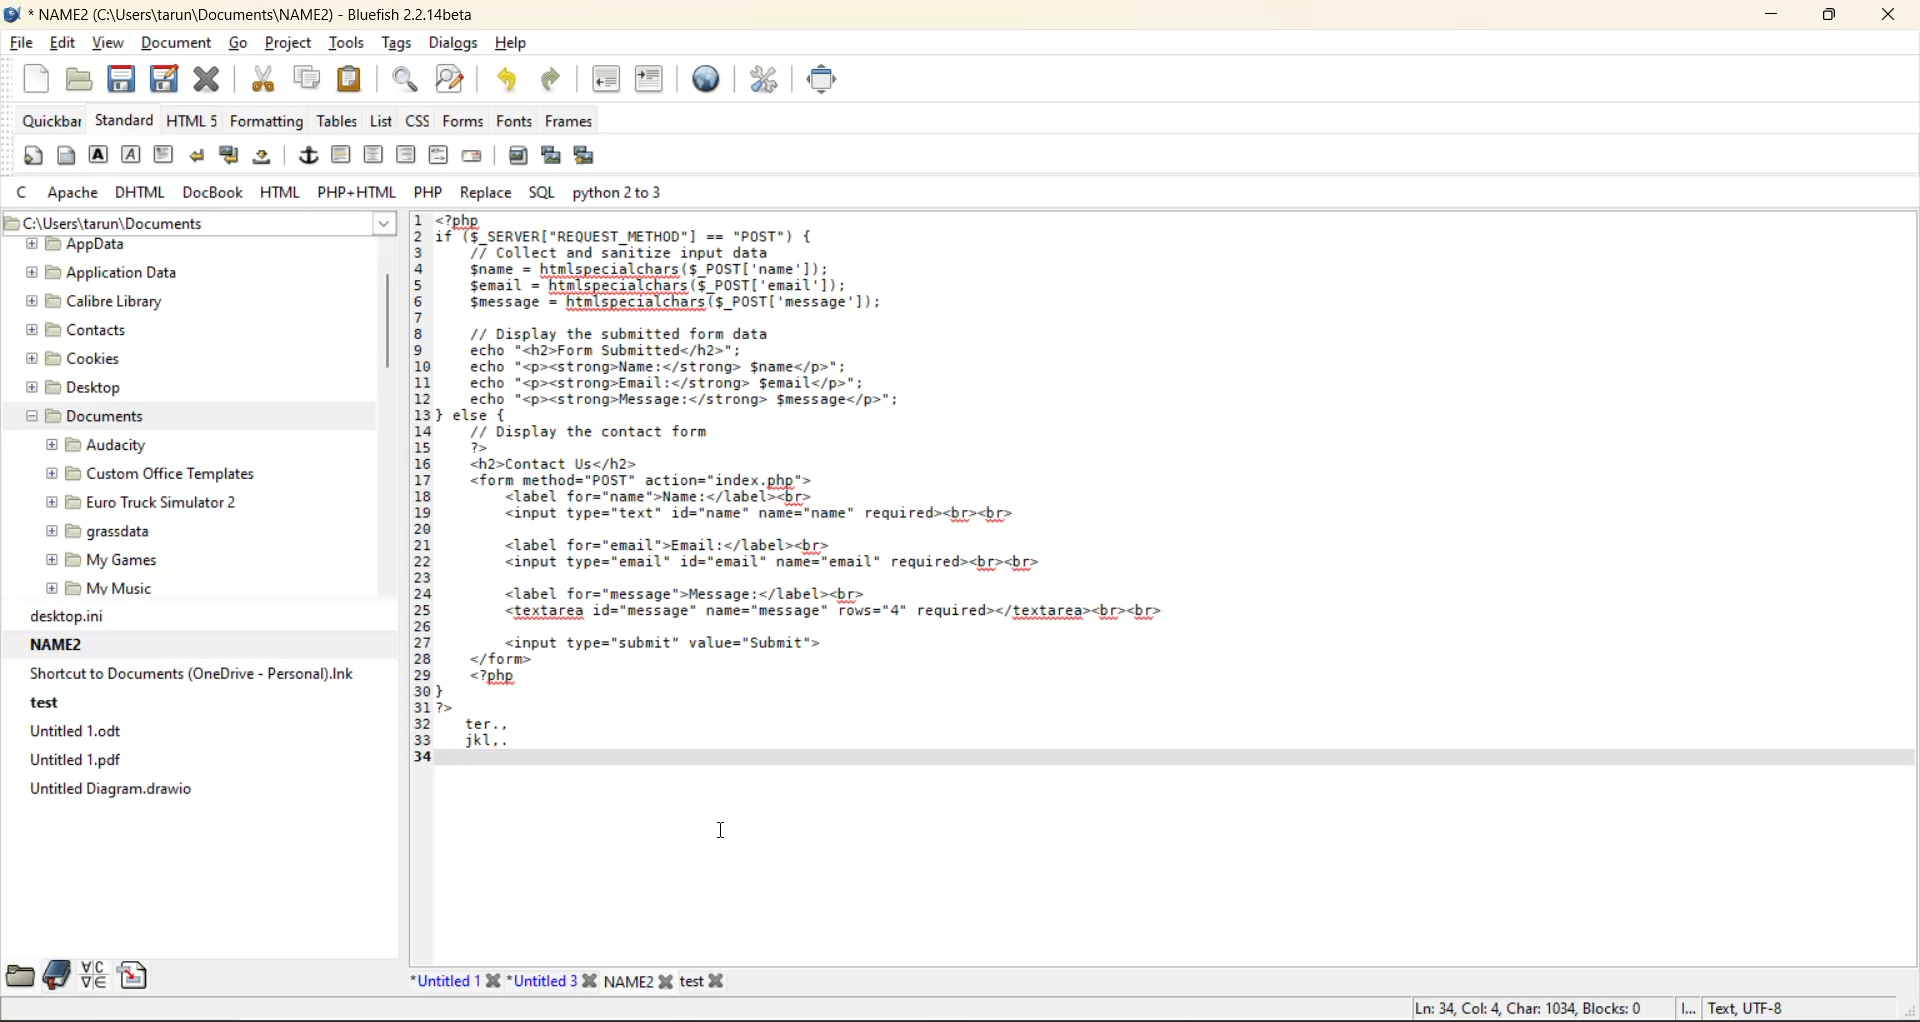  I want to click on Untitled 3, so click(555, 980).